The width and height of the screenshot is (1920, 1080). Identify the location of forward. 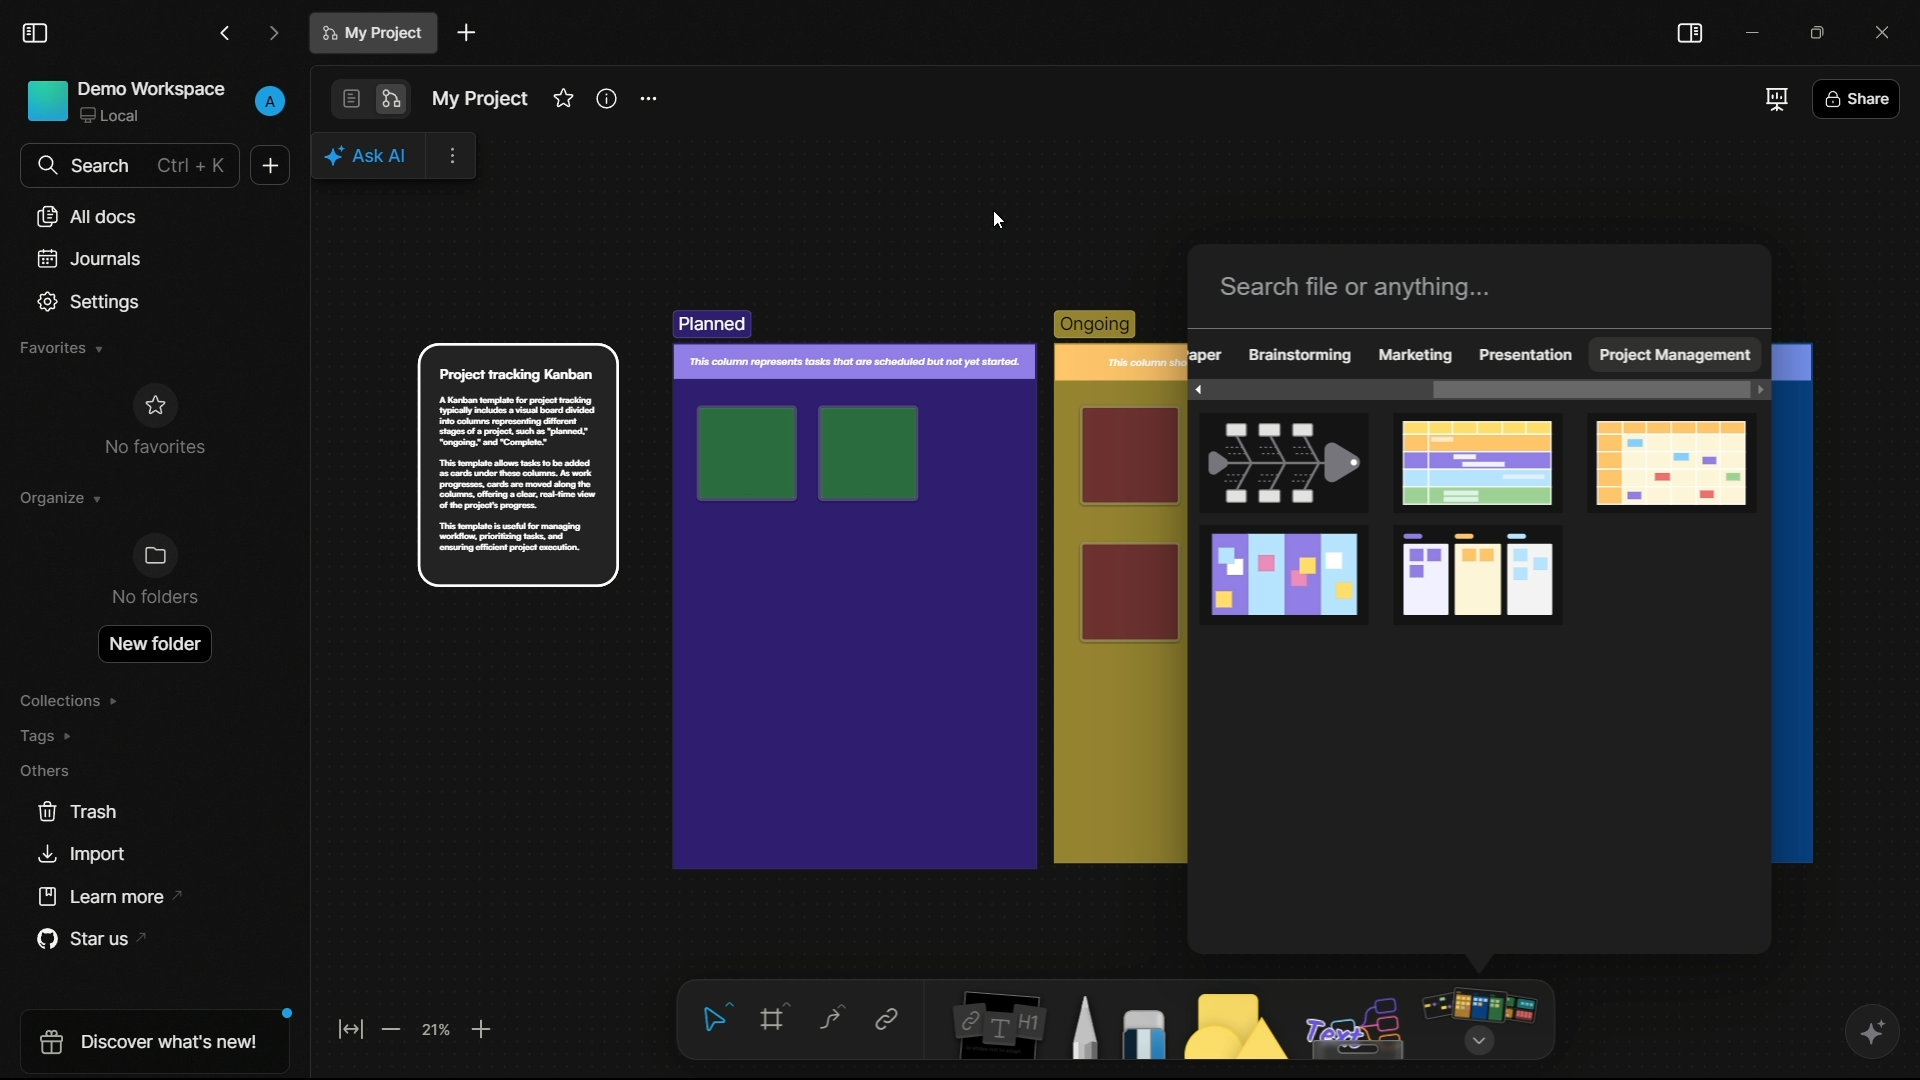
(274, 35).